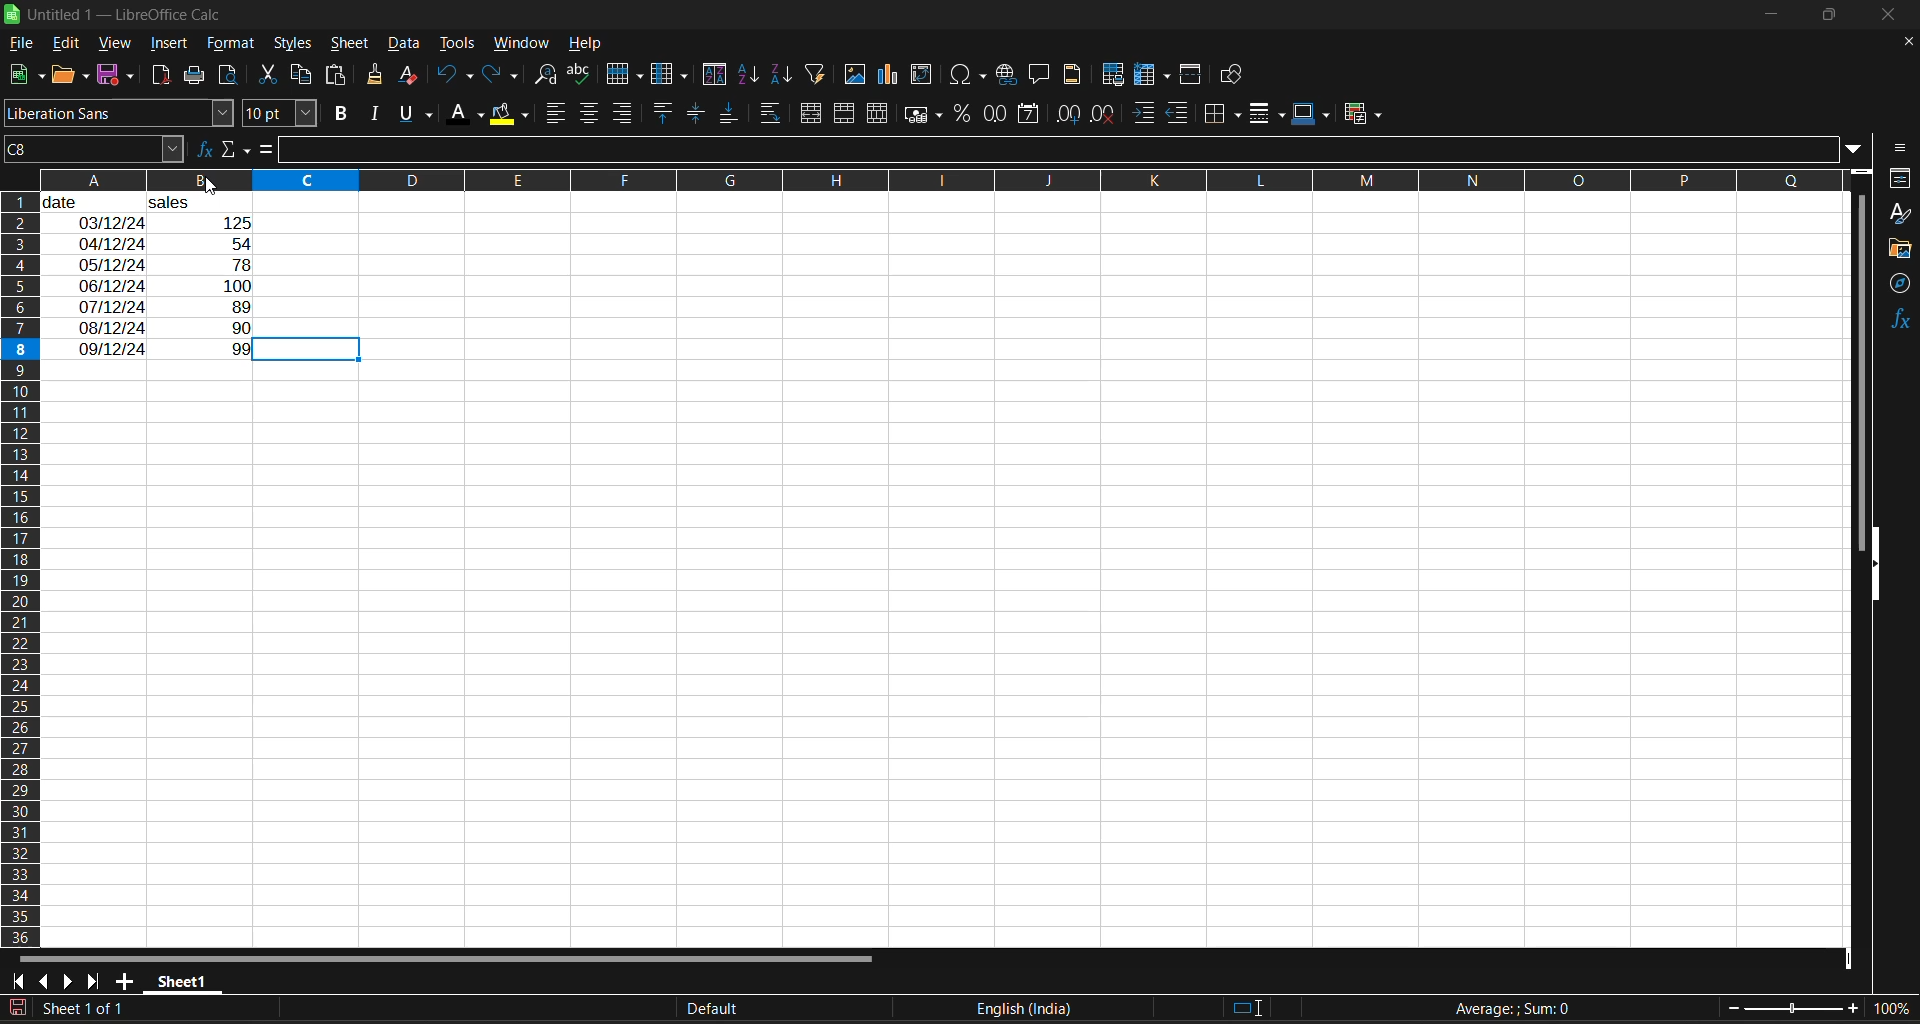  Describe the element at coordinates (304, 74) in the screenshot. I see `copy` at that location.